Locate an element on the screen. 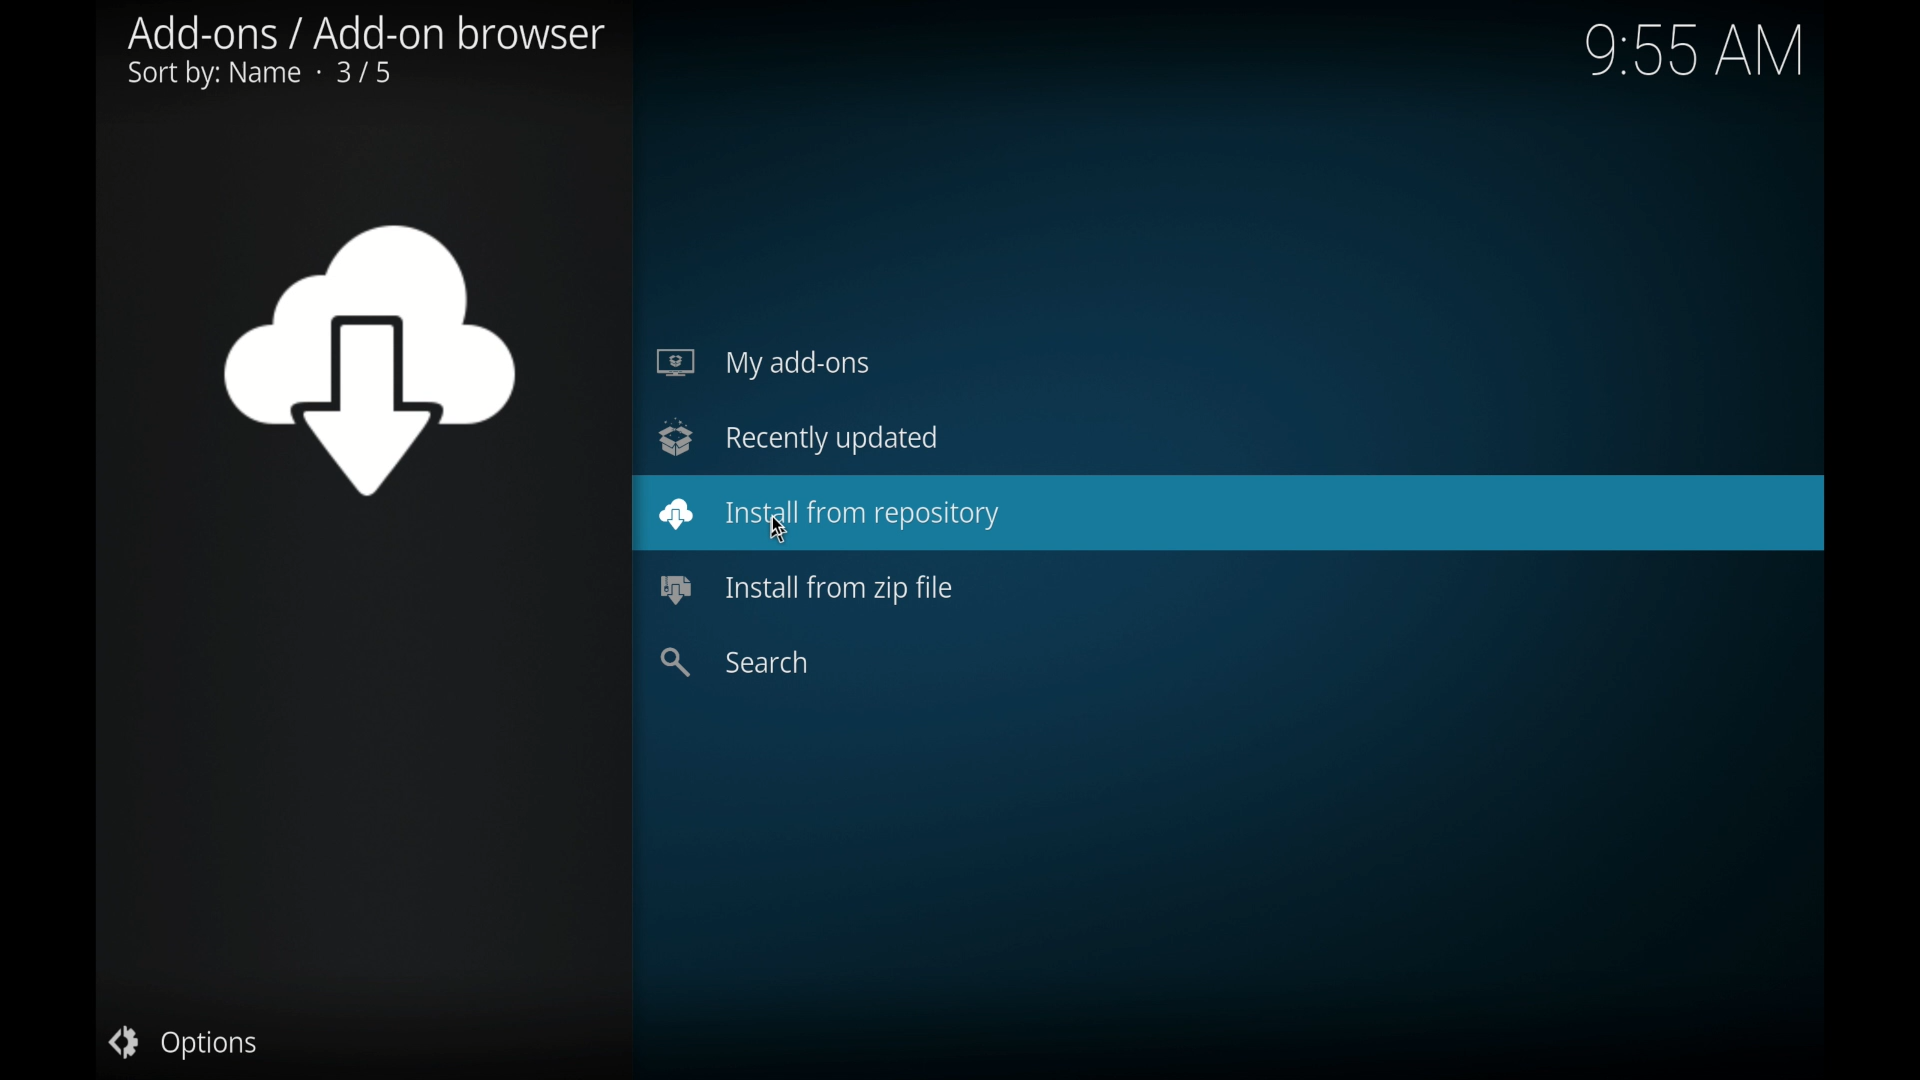 Image resolution: width=1920 pixels, height=1080 pixels. install from repository is located at coordinates (1230, 512).